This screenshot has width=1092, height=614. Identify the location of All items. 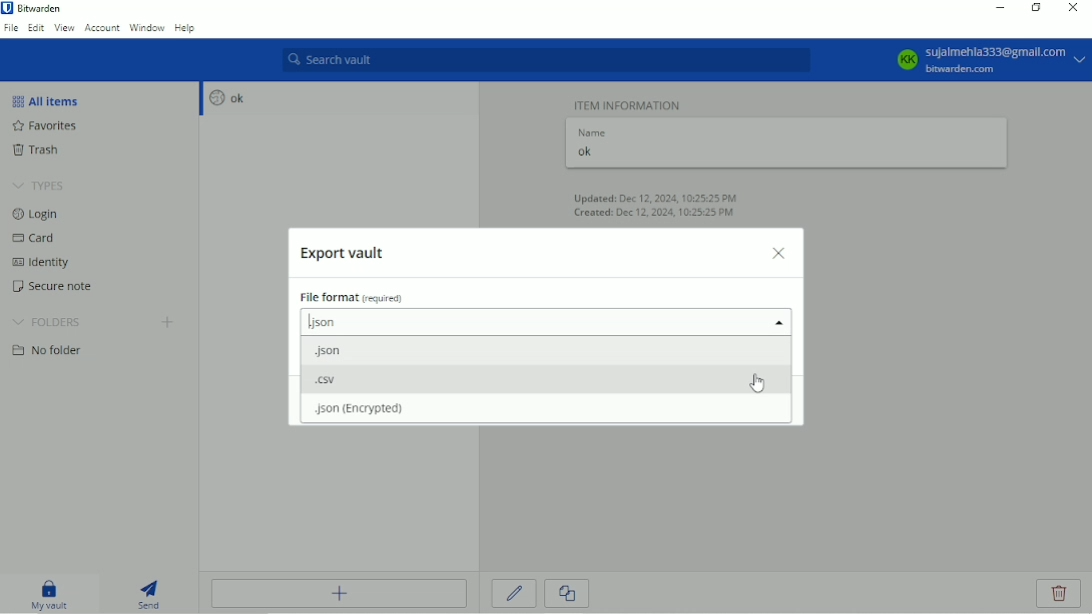
(51, 100).